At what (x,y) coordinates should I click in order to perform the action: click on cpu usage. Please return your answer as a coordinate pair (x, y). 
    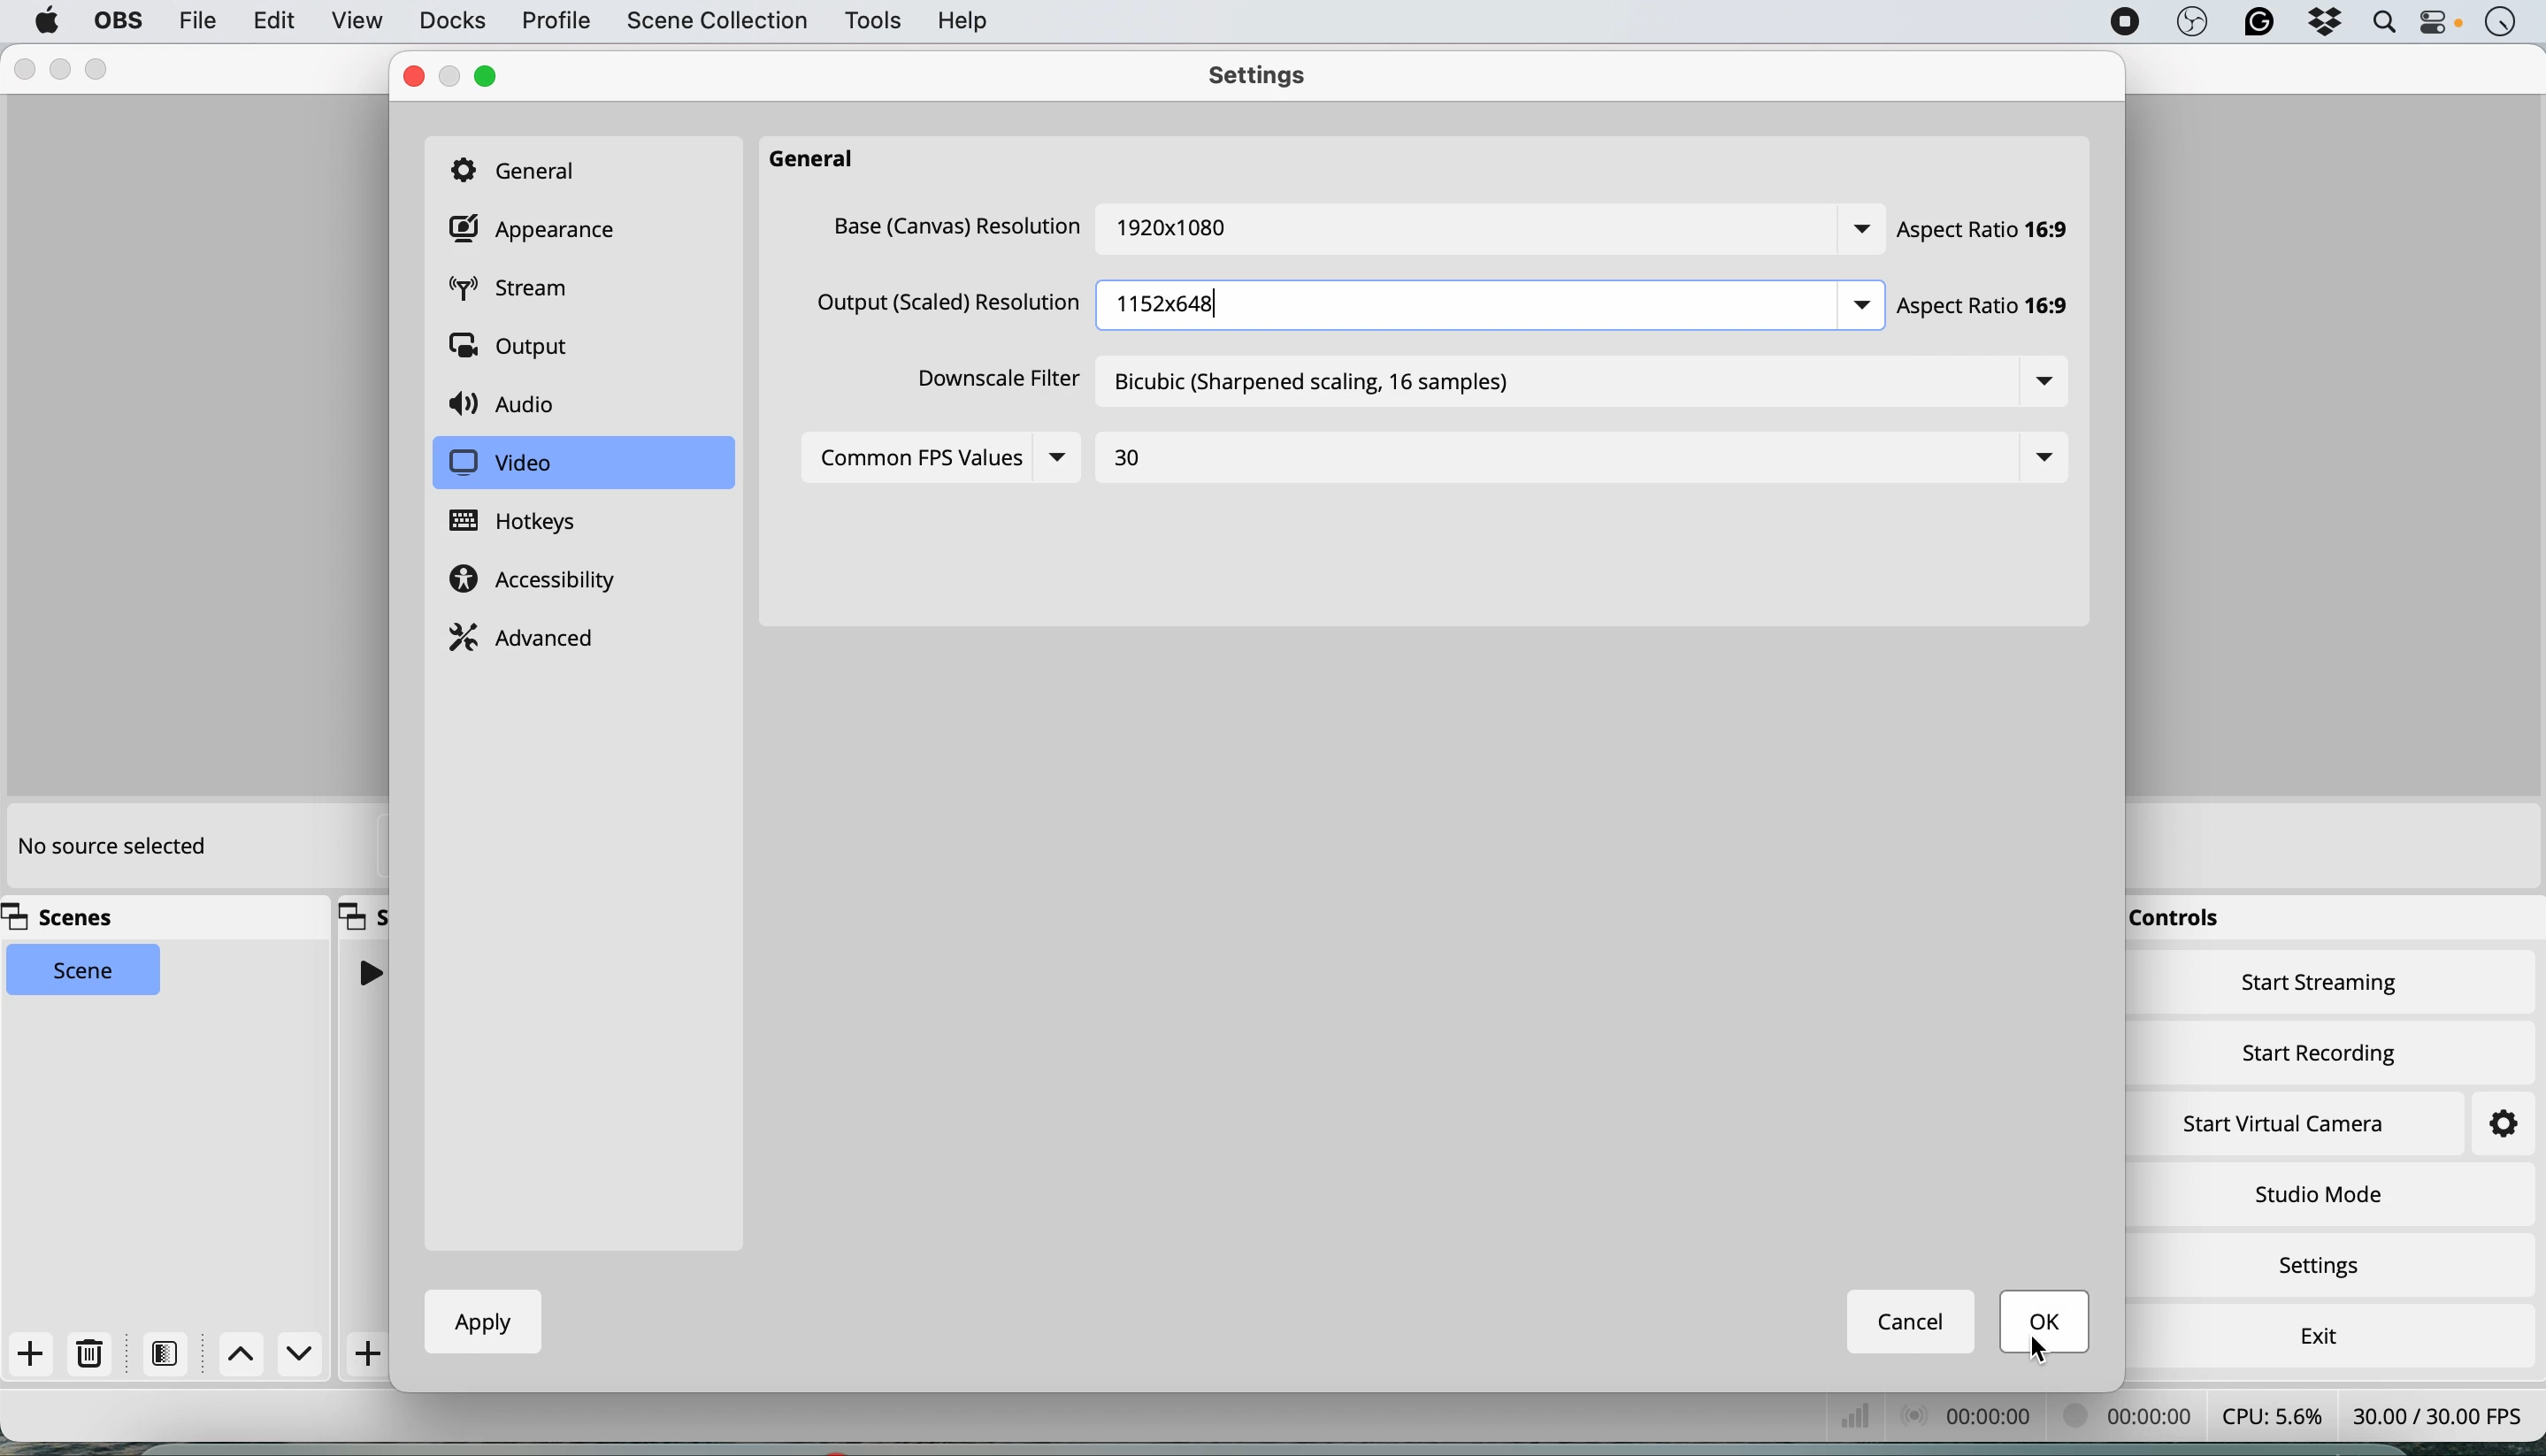
    Looking at the image, I should click on (2274, 1415).